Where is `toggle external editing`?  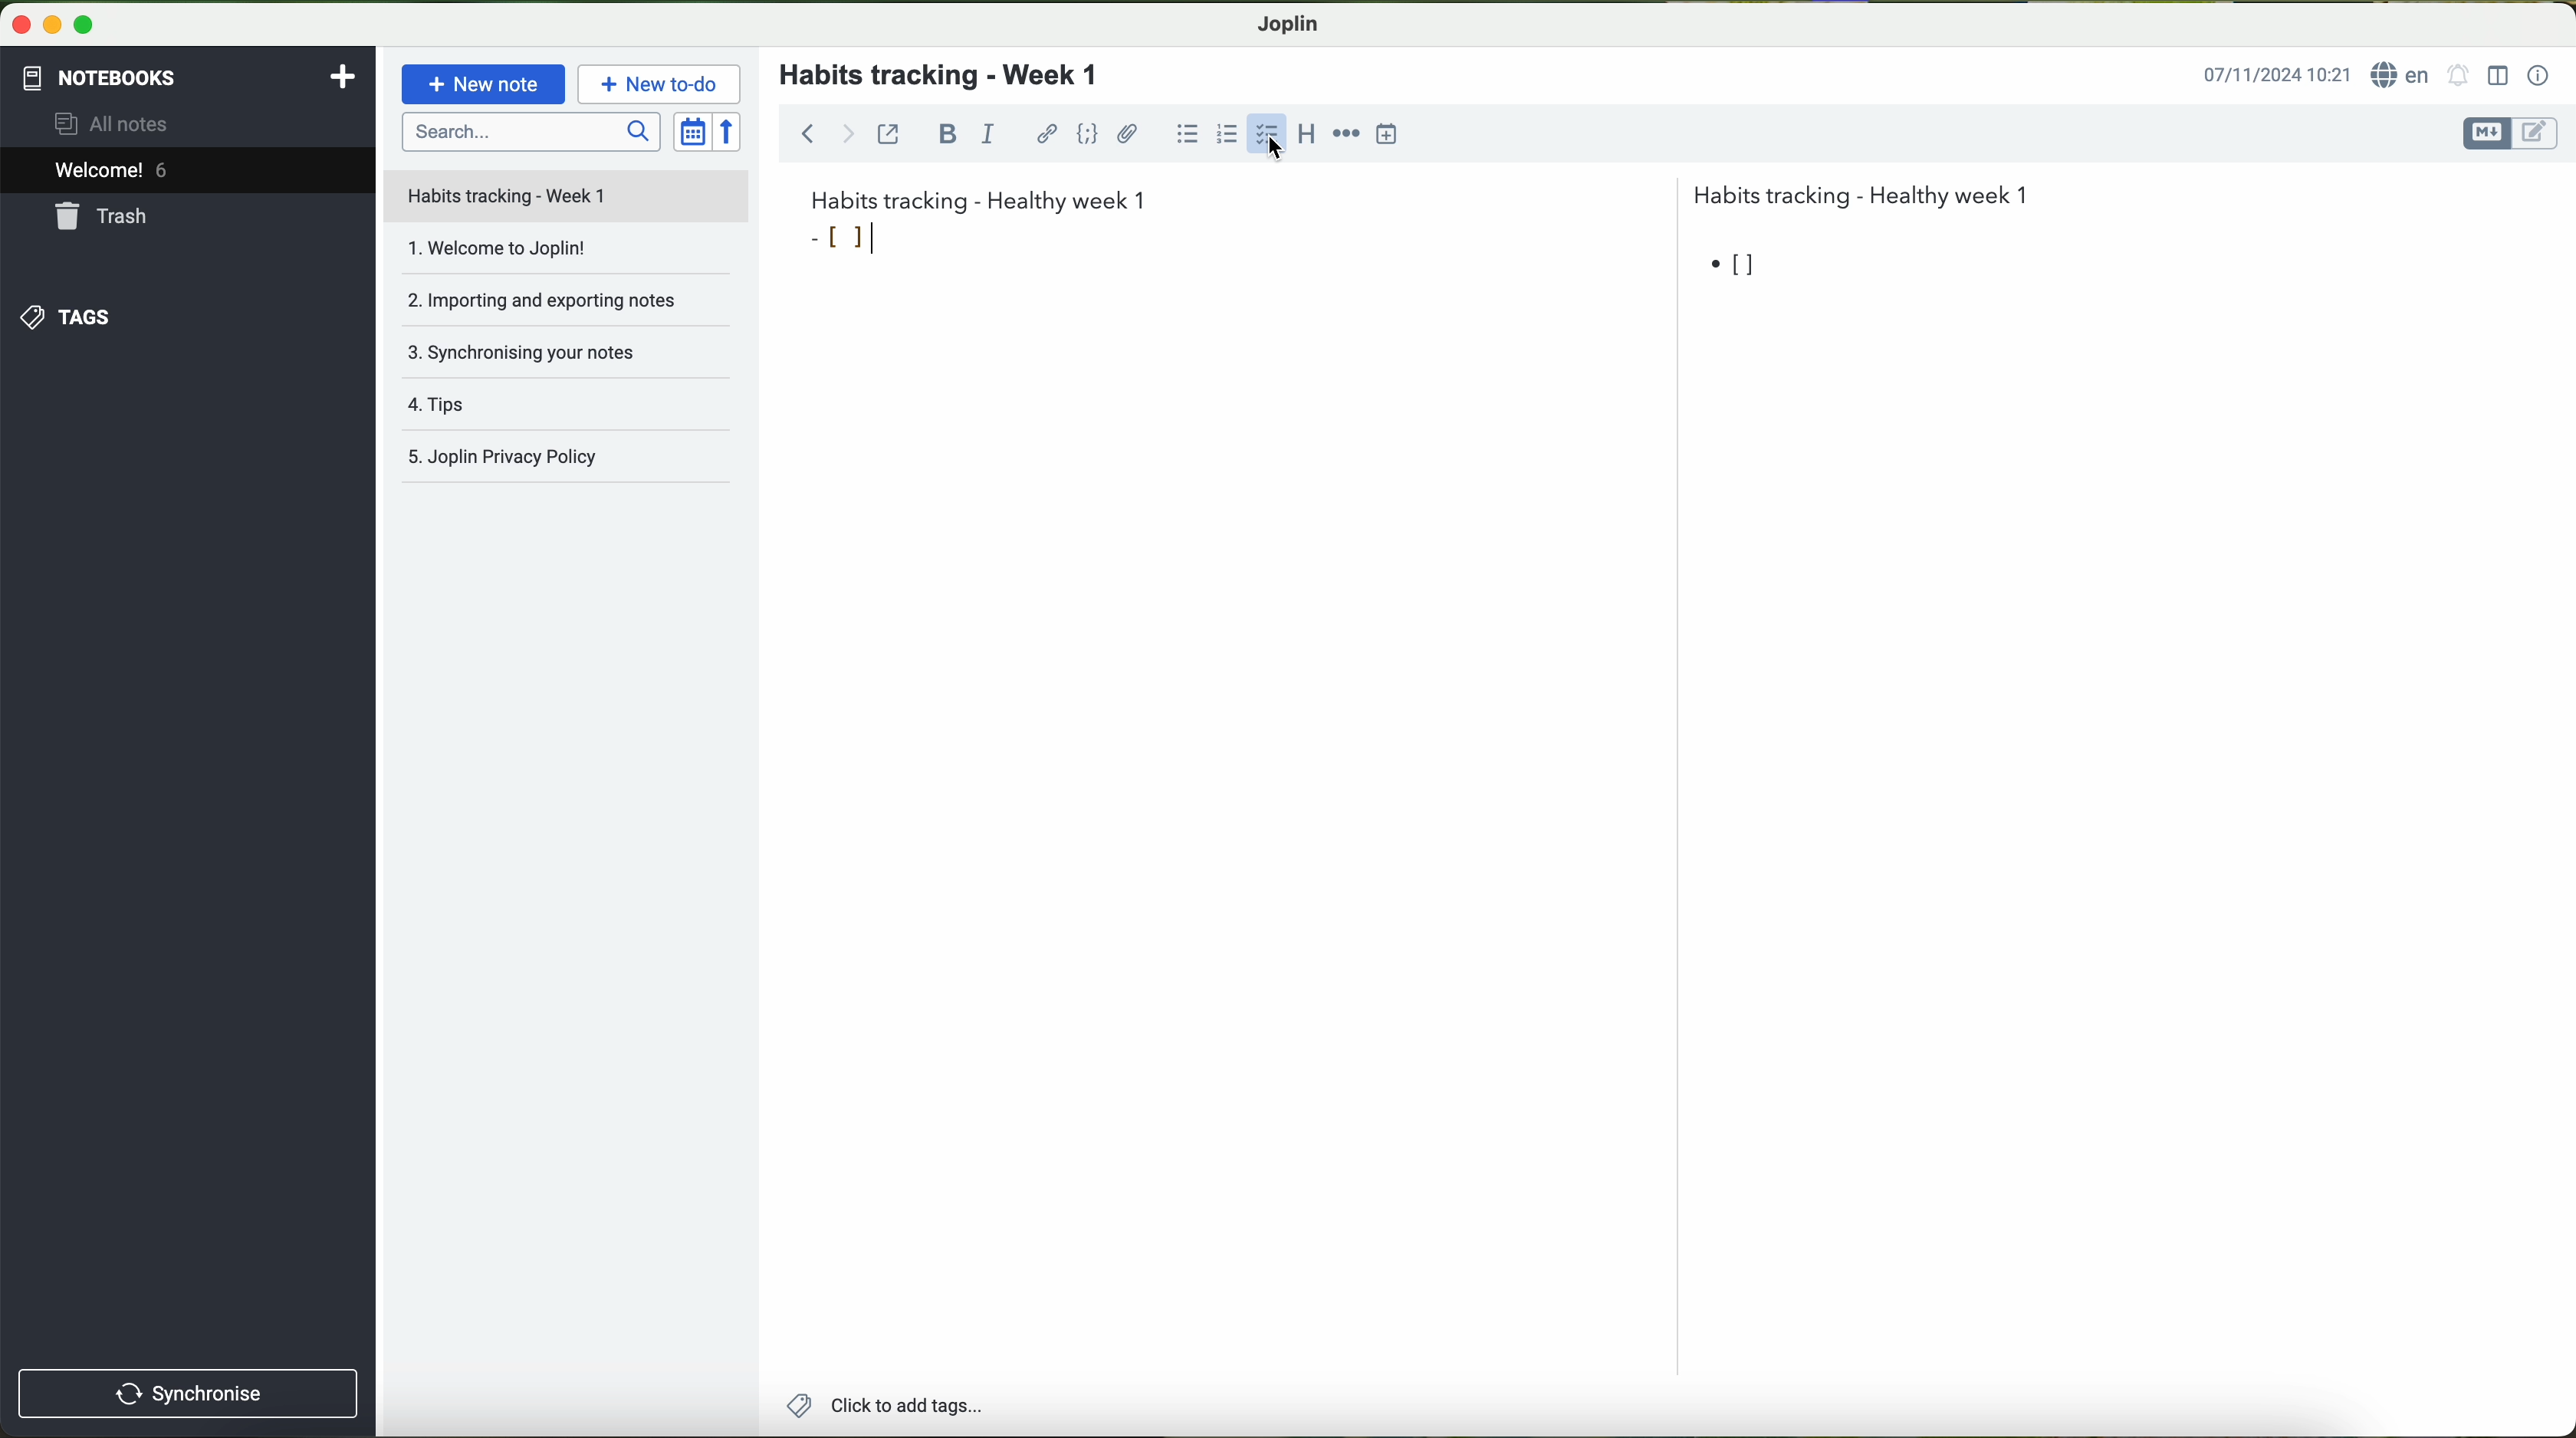
toggle external editing is located at coordinates (888, 133).